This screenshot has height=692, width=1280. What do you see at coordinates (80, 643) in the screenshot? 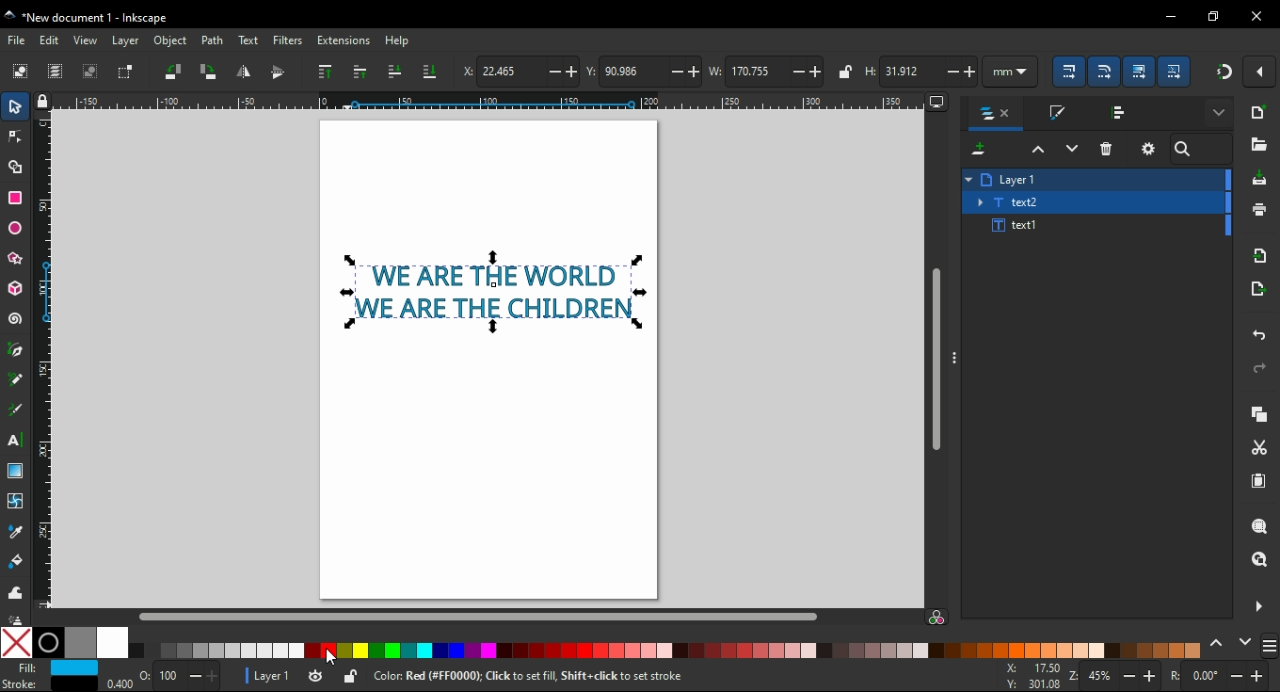
I see `50% grey` at bounding box center [80, 643].